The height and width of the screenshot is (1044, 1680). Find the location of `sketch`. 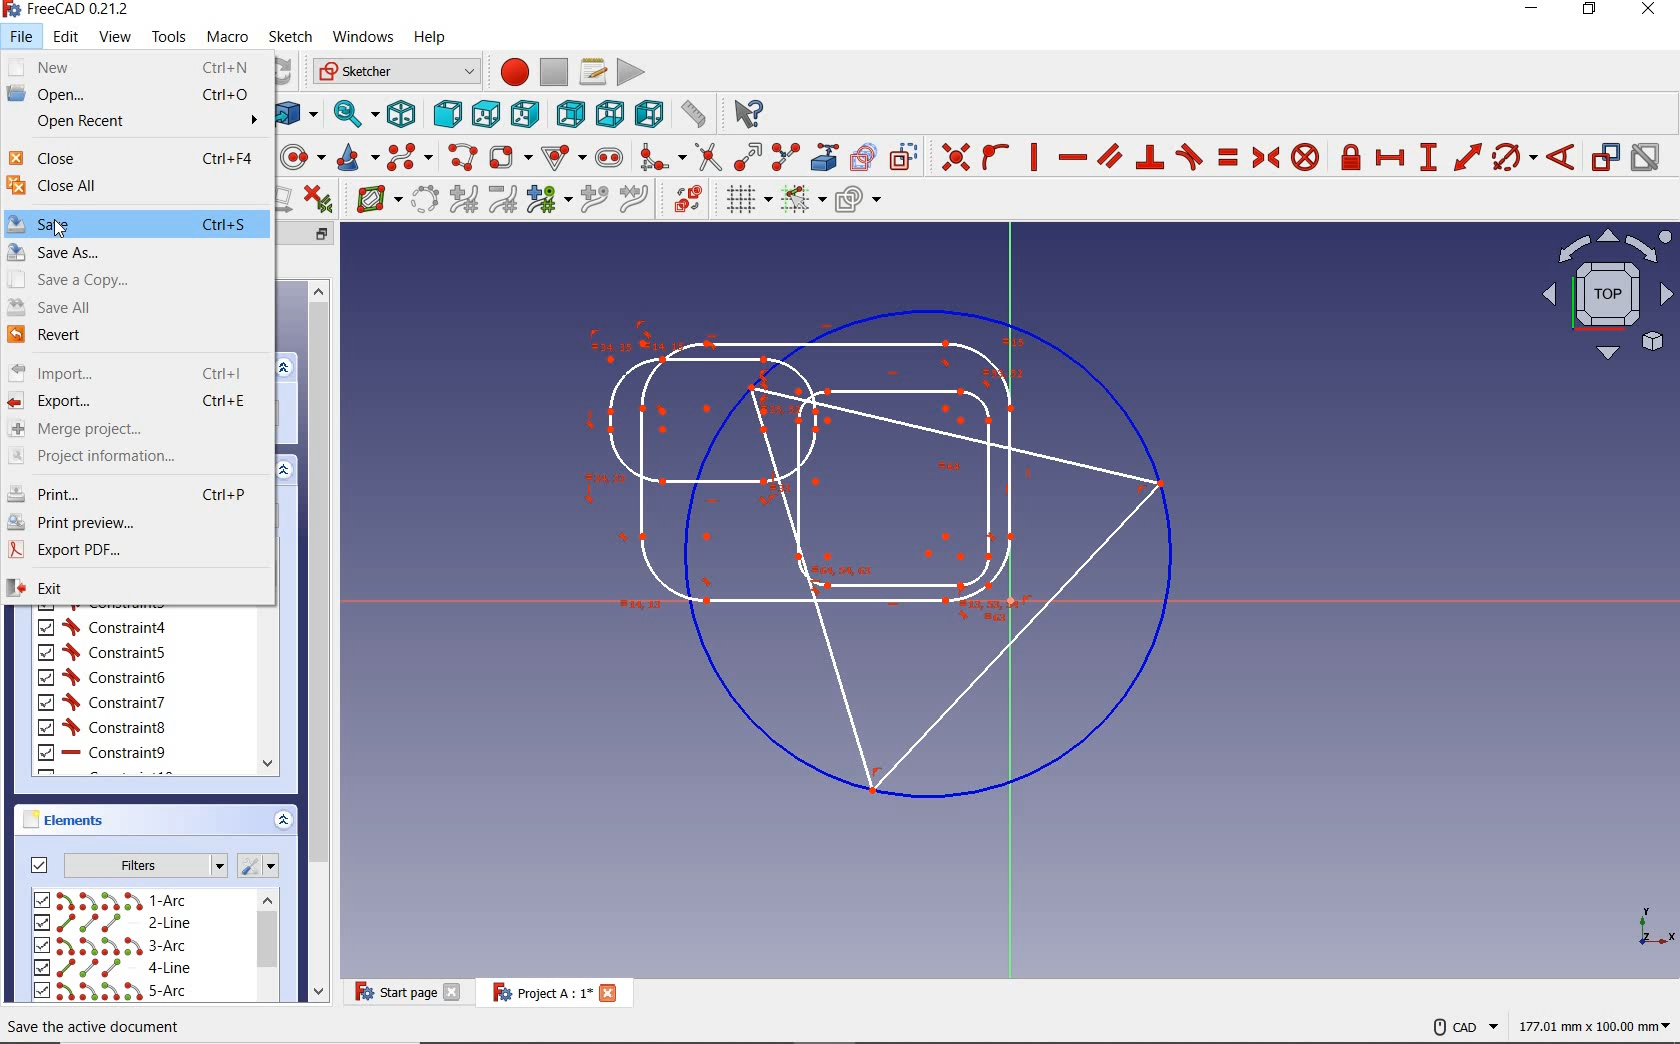

sketch is located at coordinates (290, 38).